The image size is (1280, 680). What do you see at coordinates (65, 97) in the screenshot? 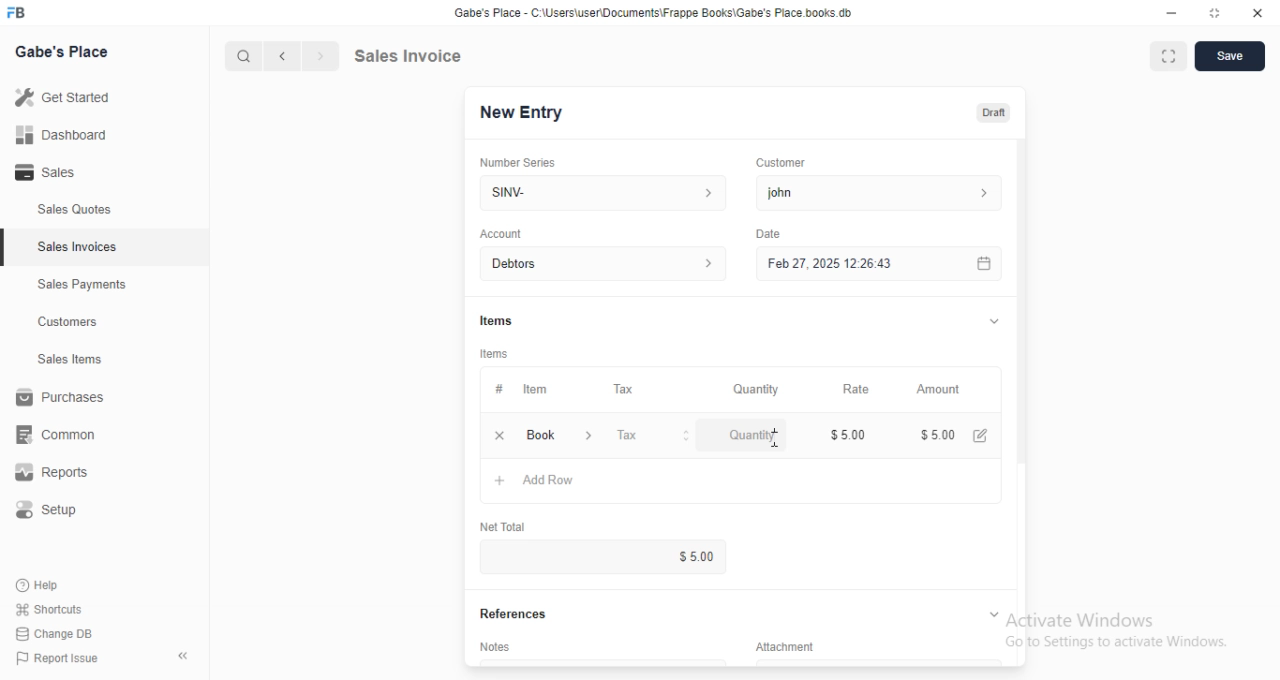
I see `Get started` at bounding box center [65, 97].